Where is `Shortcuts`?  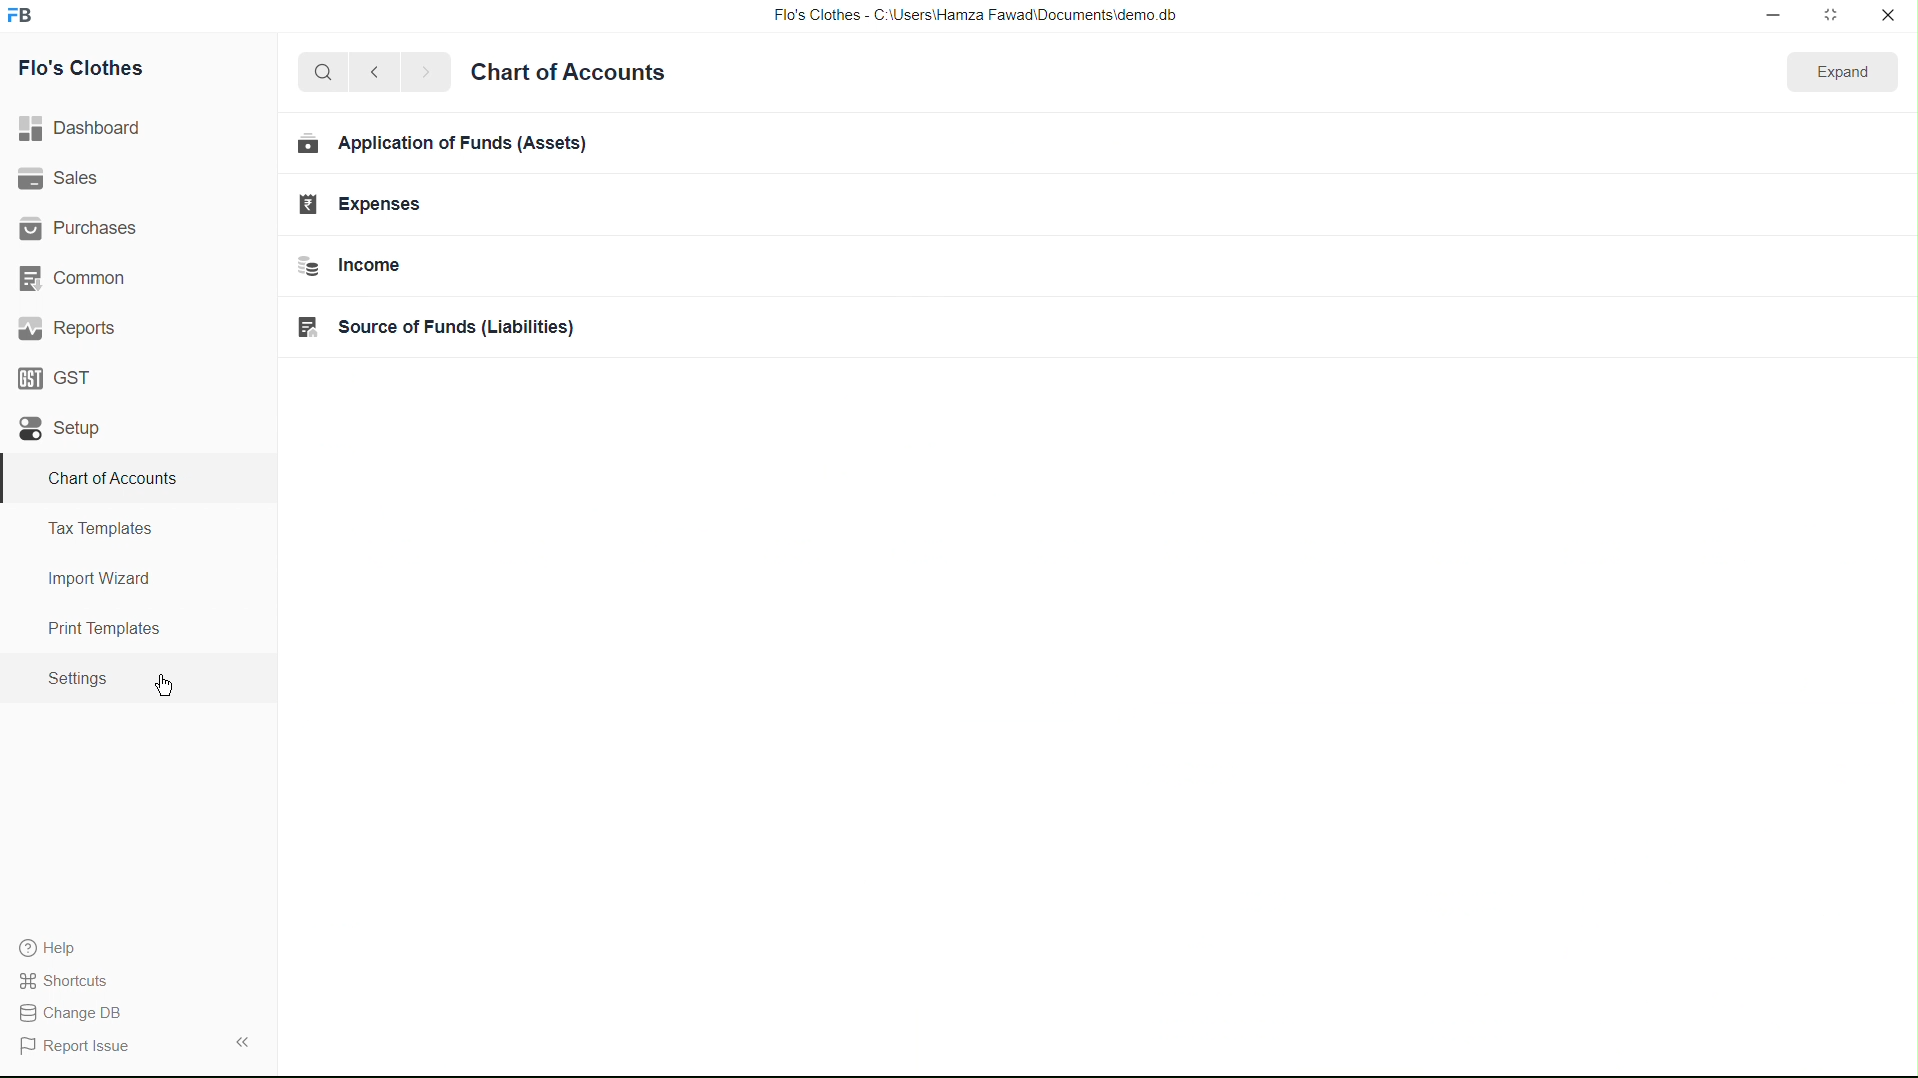
Shortcuts is located at coordinates (75, 979).